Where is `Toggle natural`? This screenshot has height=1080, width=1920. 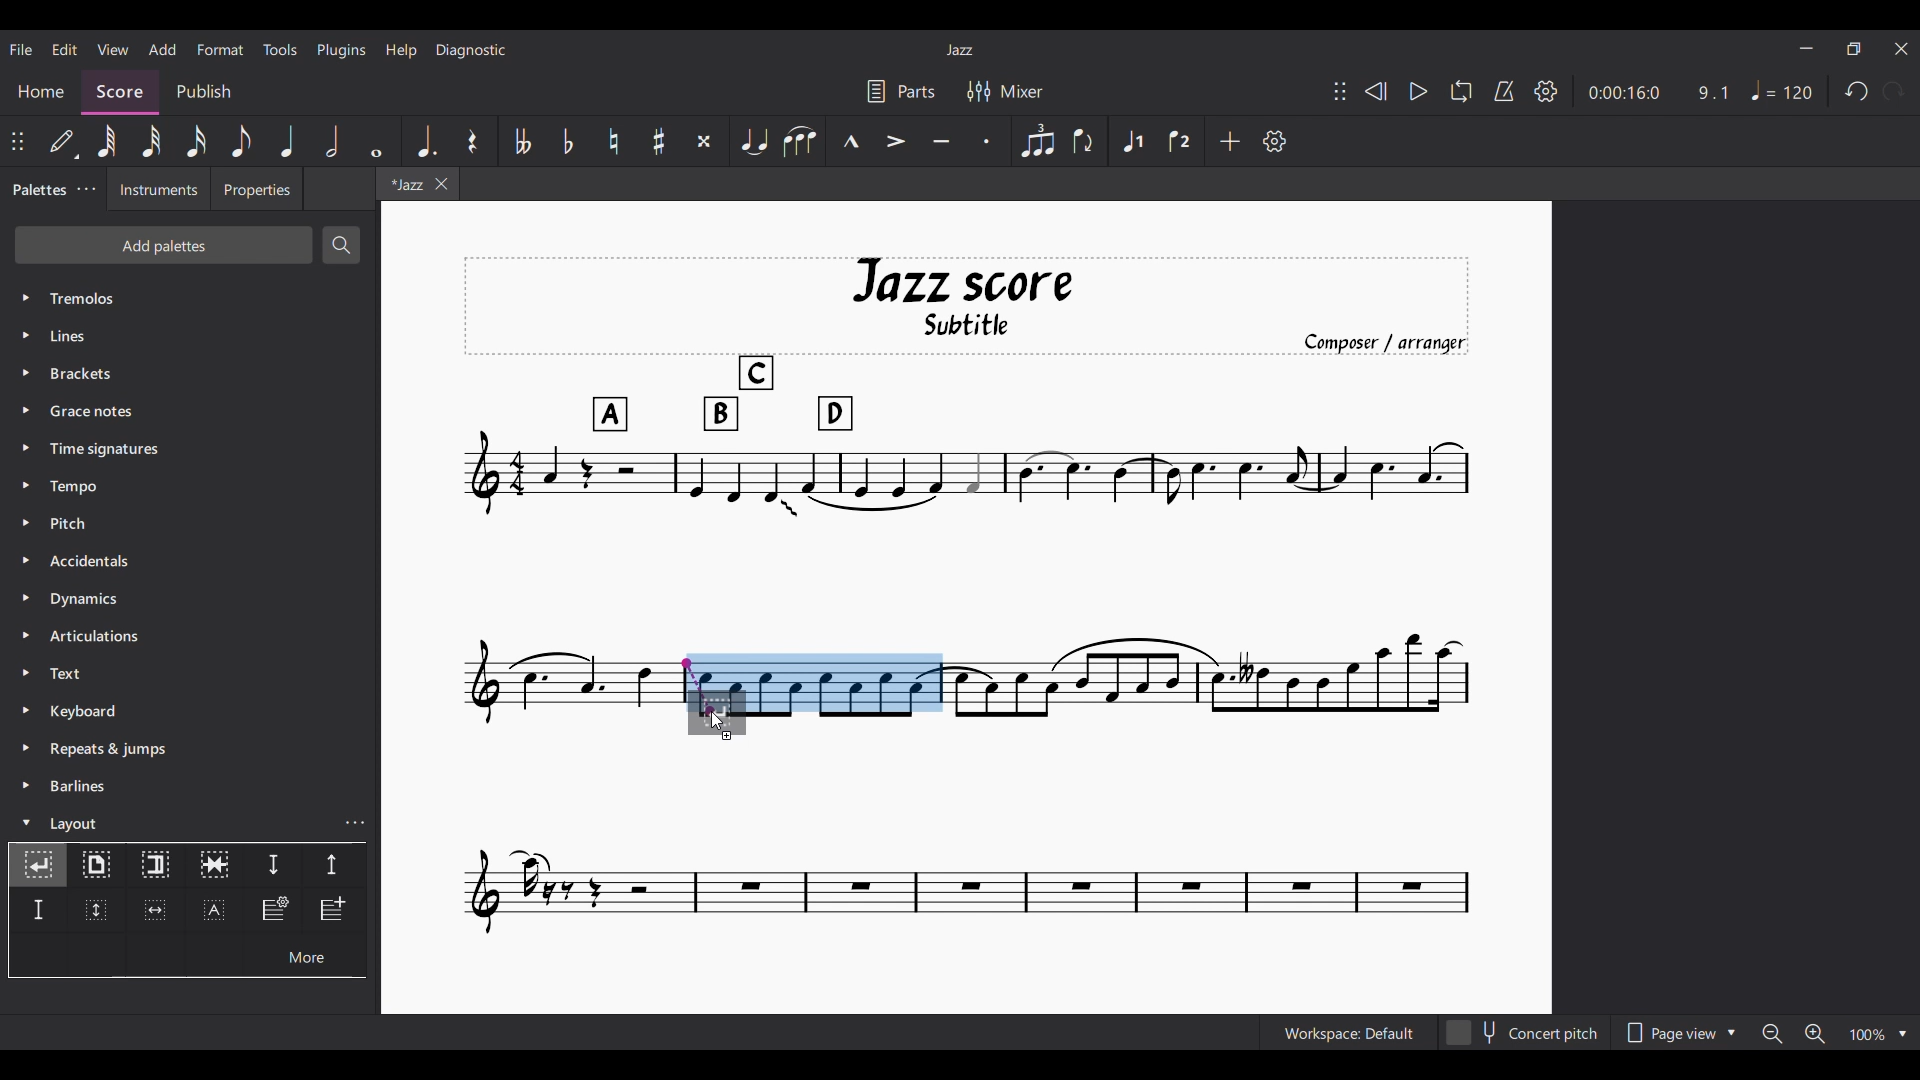 Toggle natural is located at coordinates (614, 141).